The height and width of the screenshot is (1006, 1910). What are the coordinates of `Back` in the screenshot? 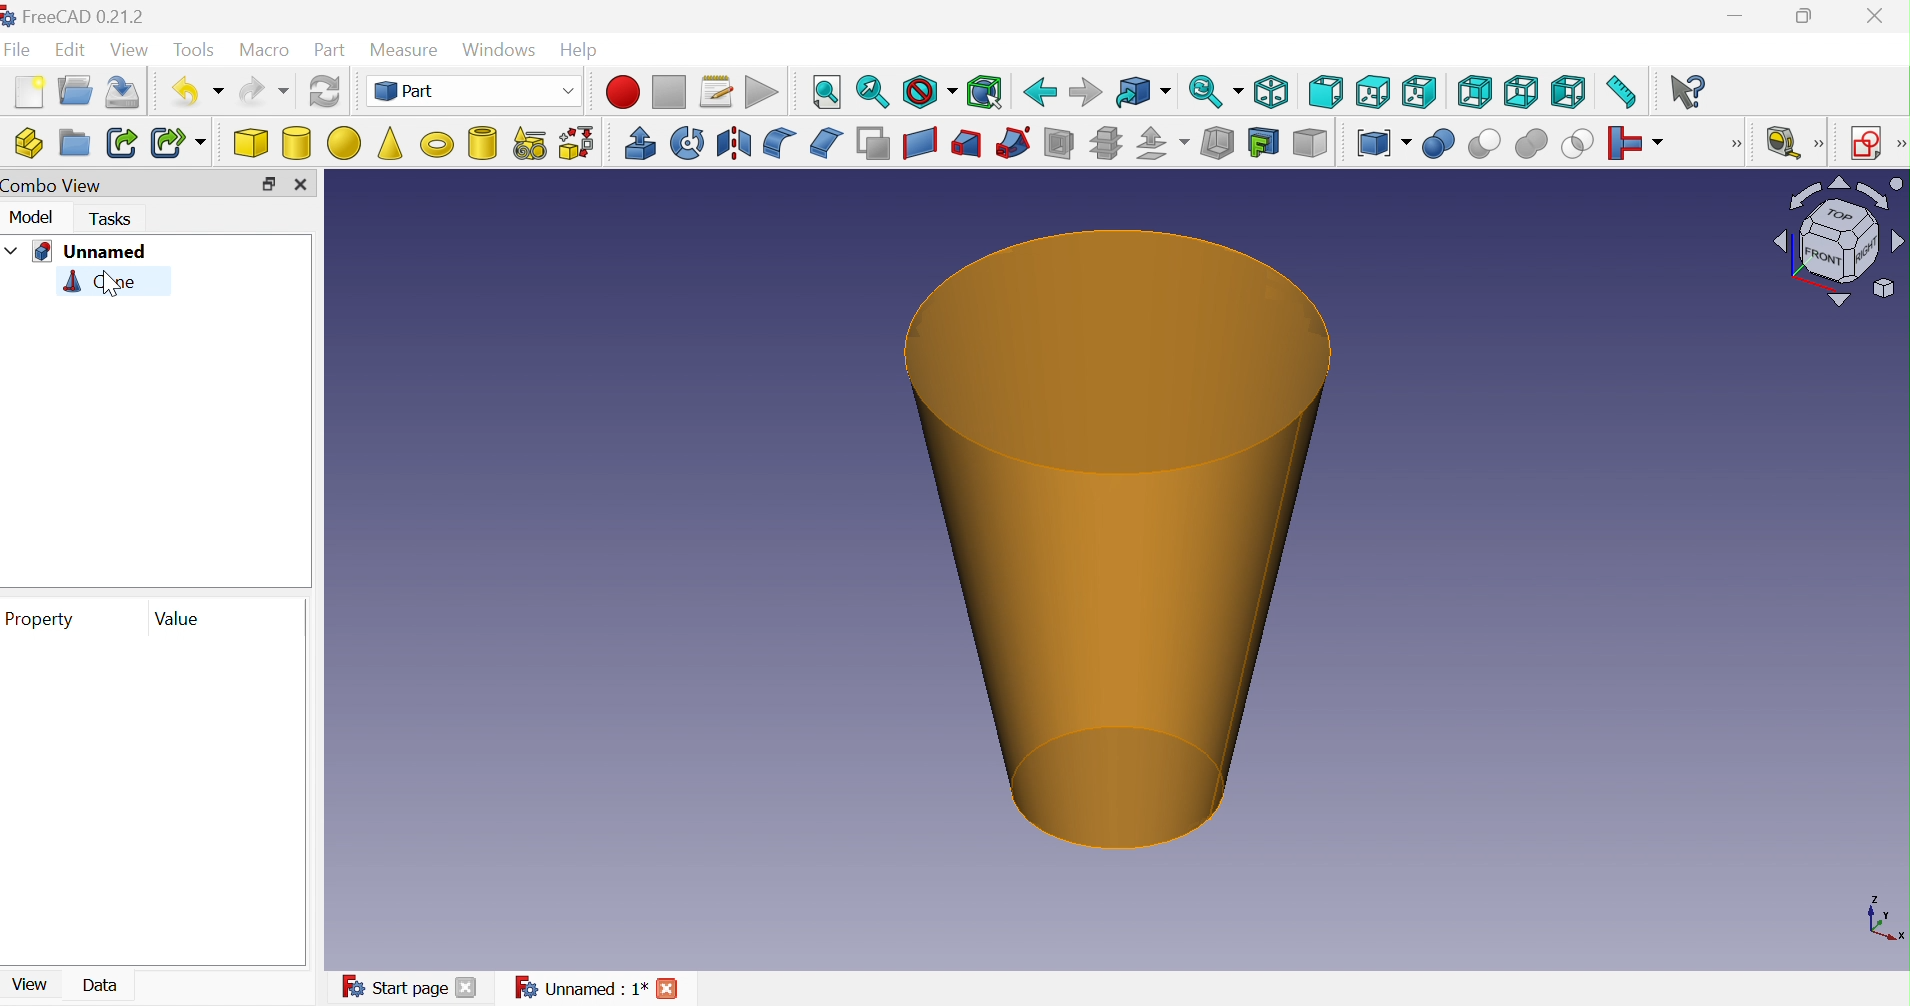 It's located at (1039, 93).